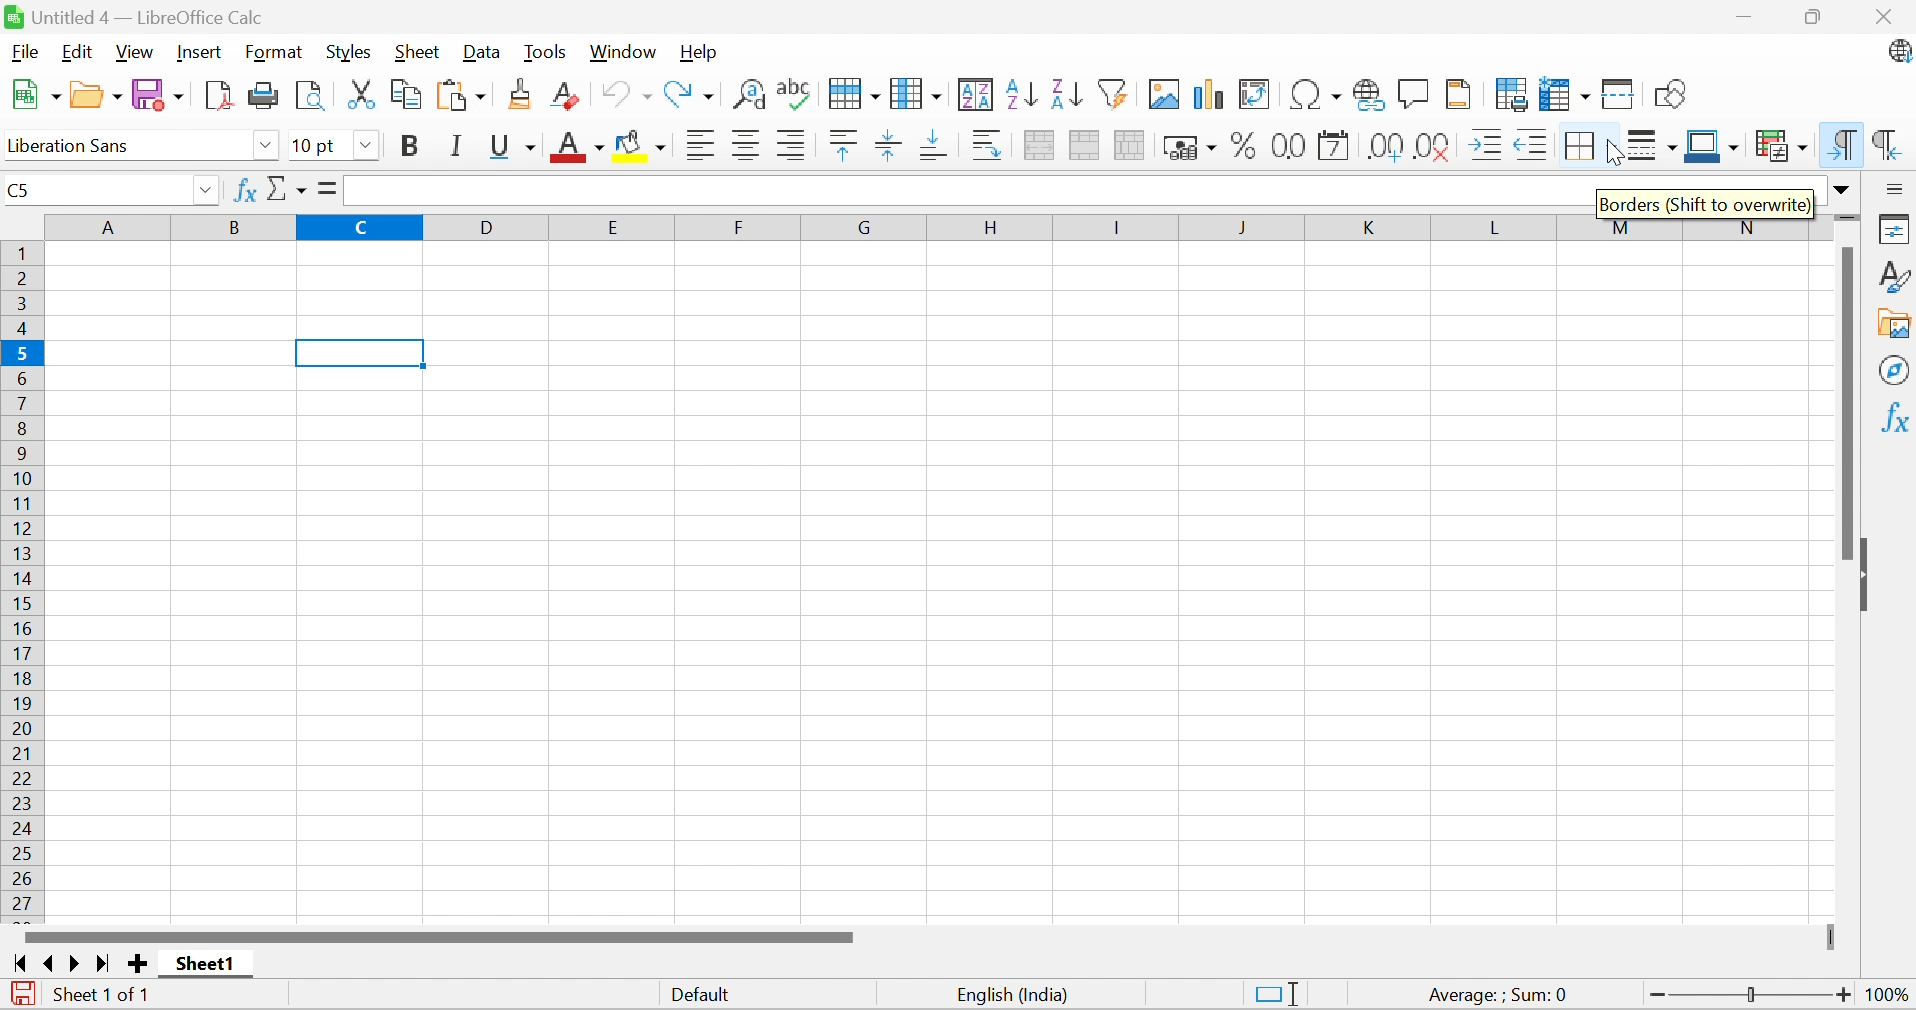  I want to click on Functions, so click(1894, 416).